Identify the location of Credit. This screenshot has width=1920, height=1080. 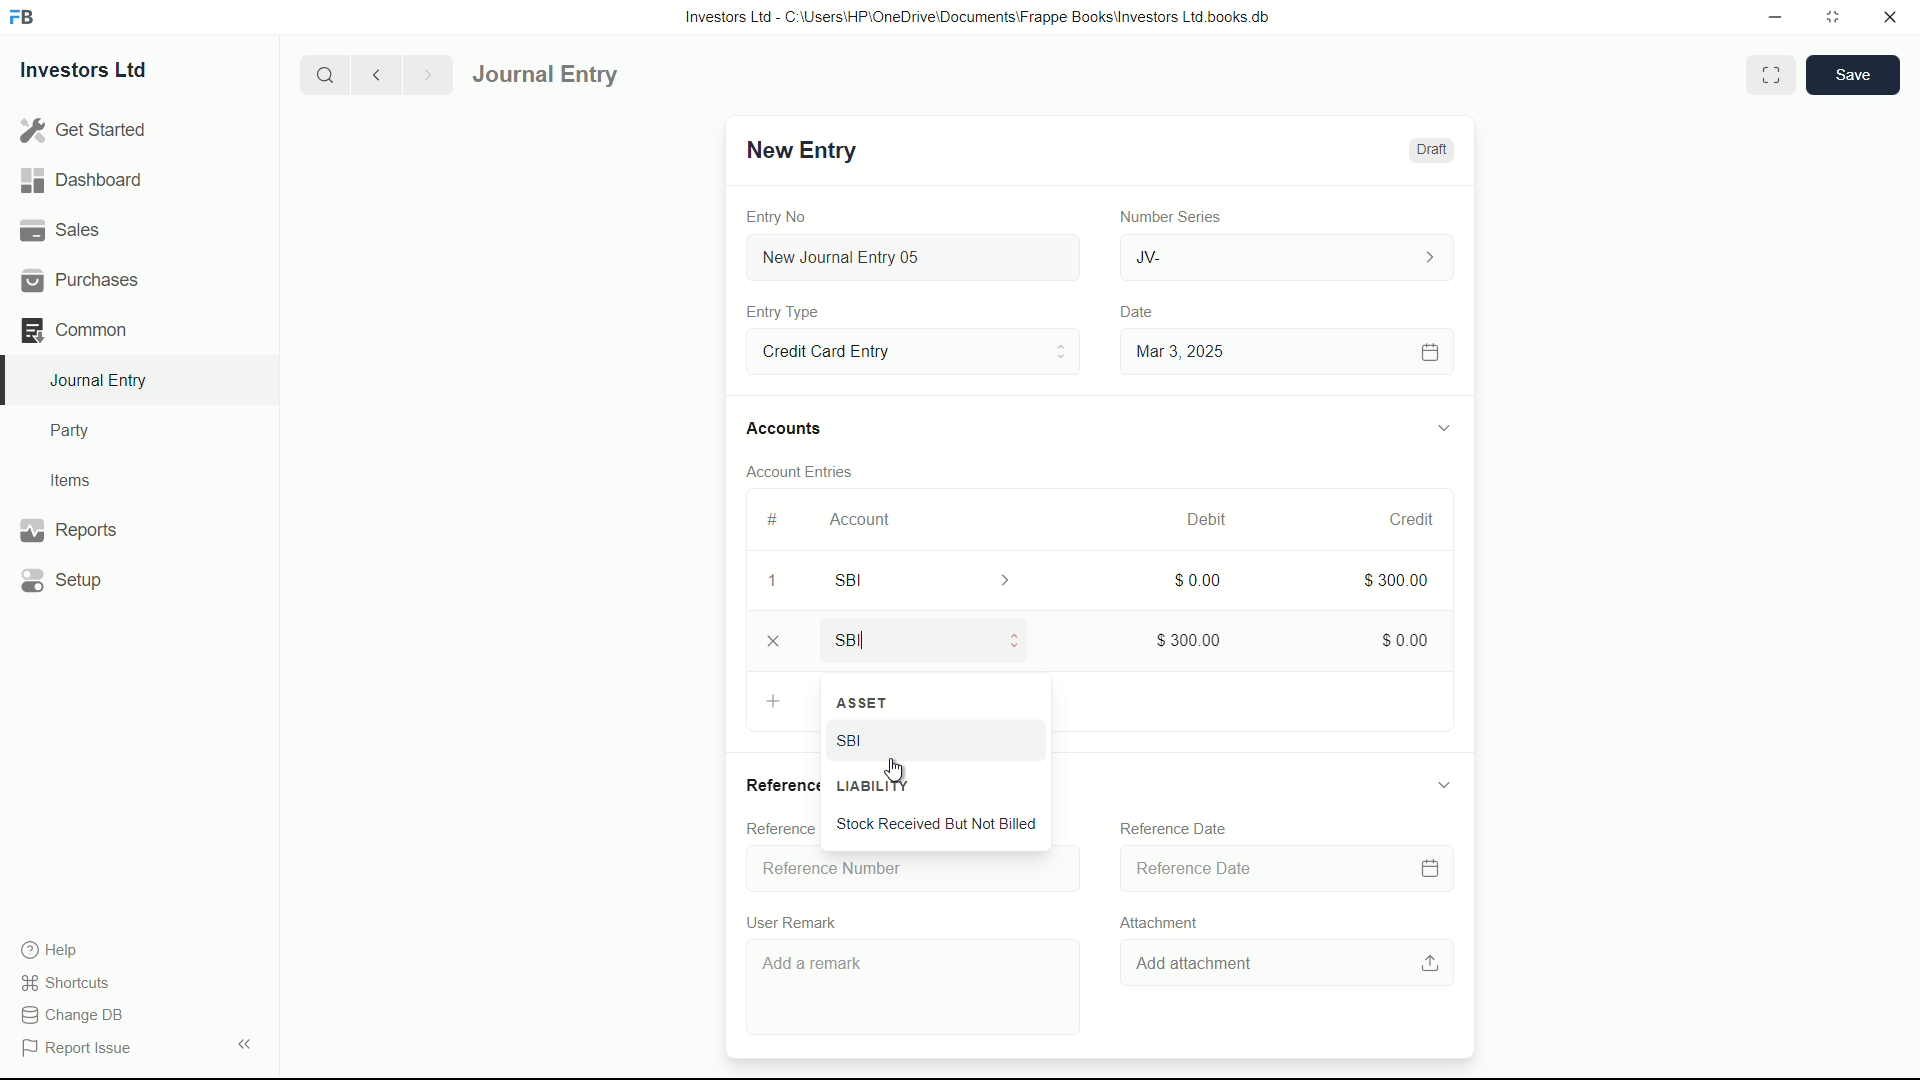
(1403, 520).